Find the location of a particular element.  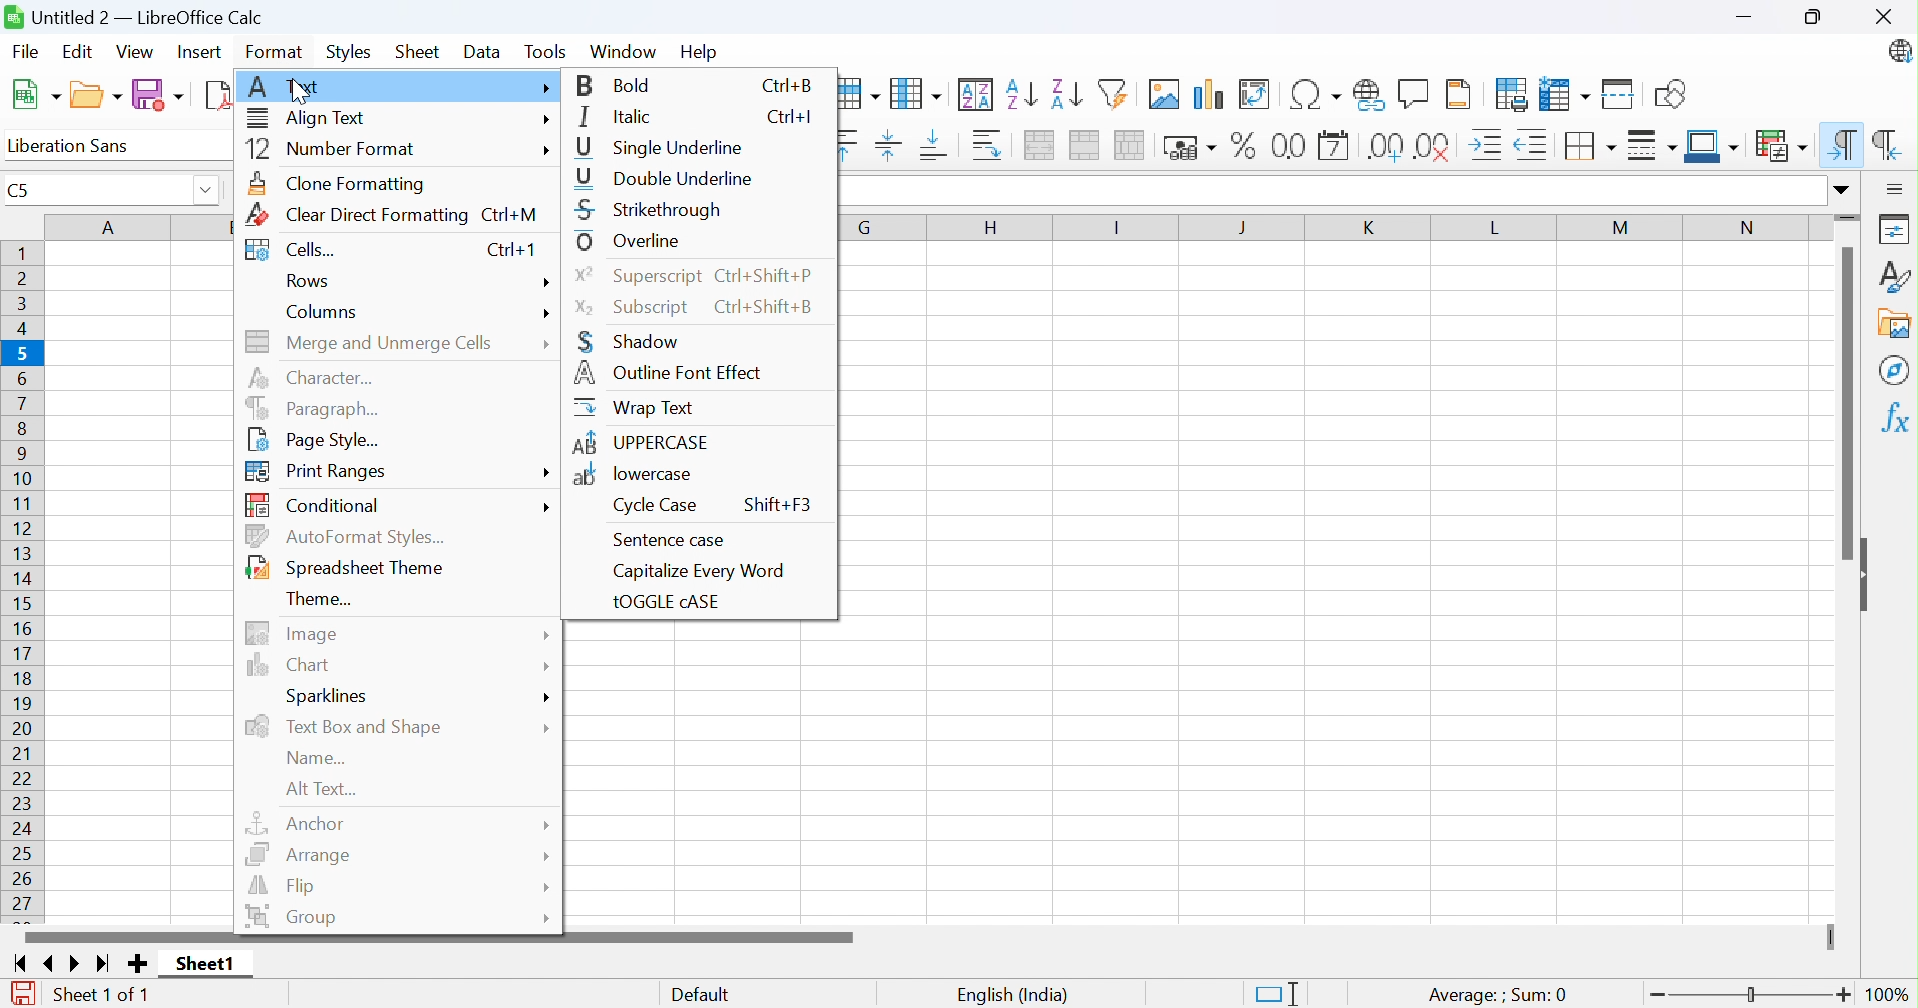

Slider is located at coordinates (1754, 994).